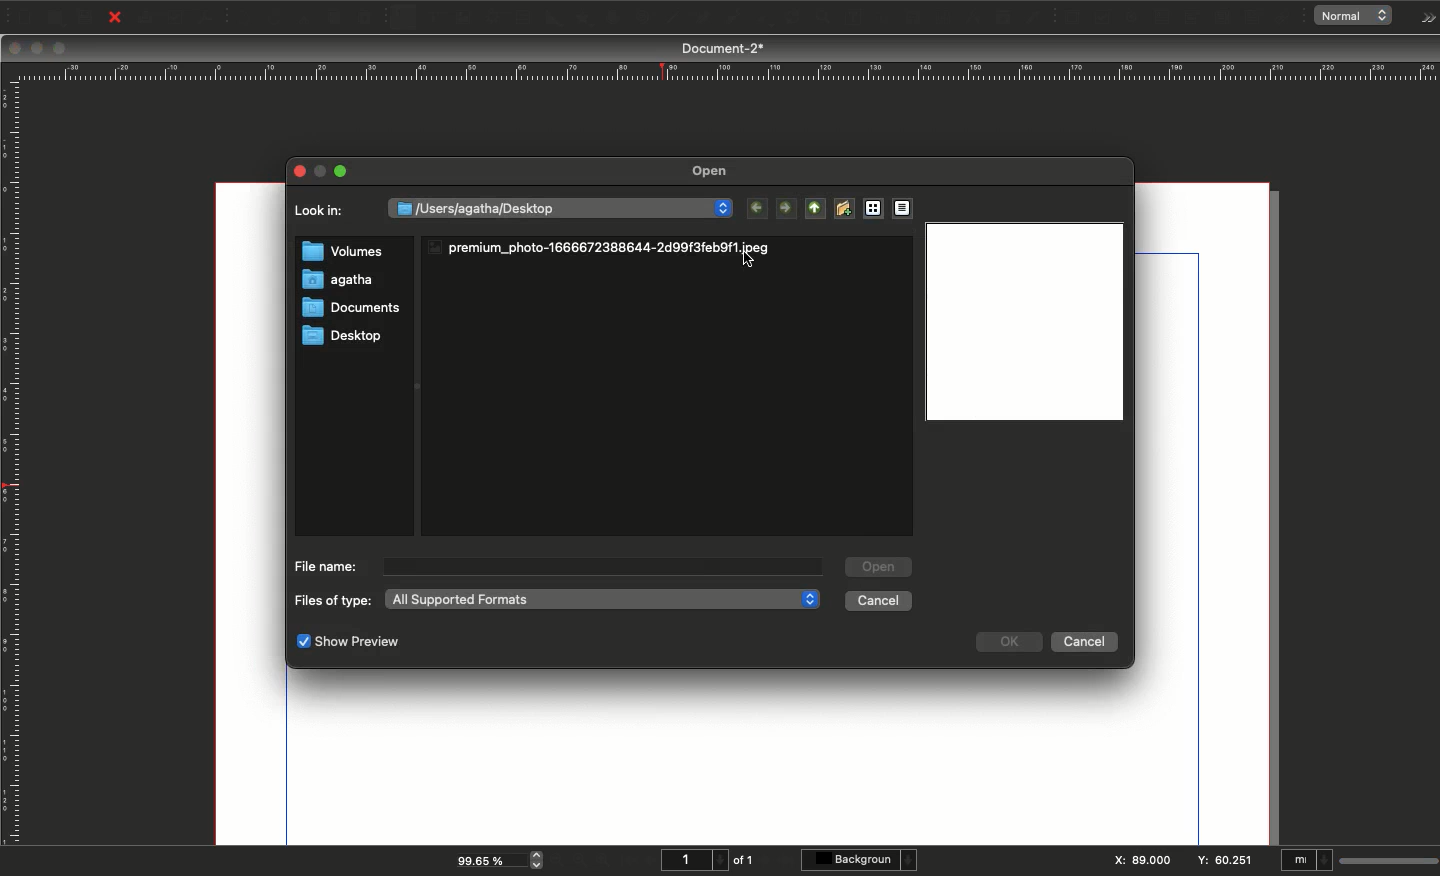 This screenshot has width=1440, height=876. Describe the element at coordinates (208, 17) in the screenshot. I see `Save as PDF` at that location.